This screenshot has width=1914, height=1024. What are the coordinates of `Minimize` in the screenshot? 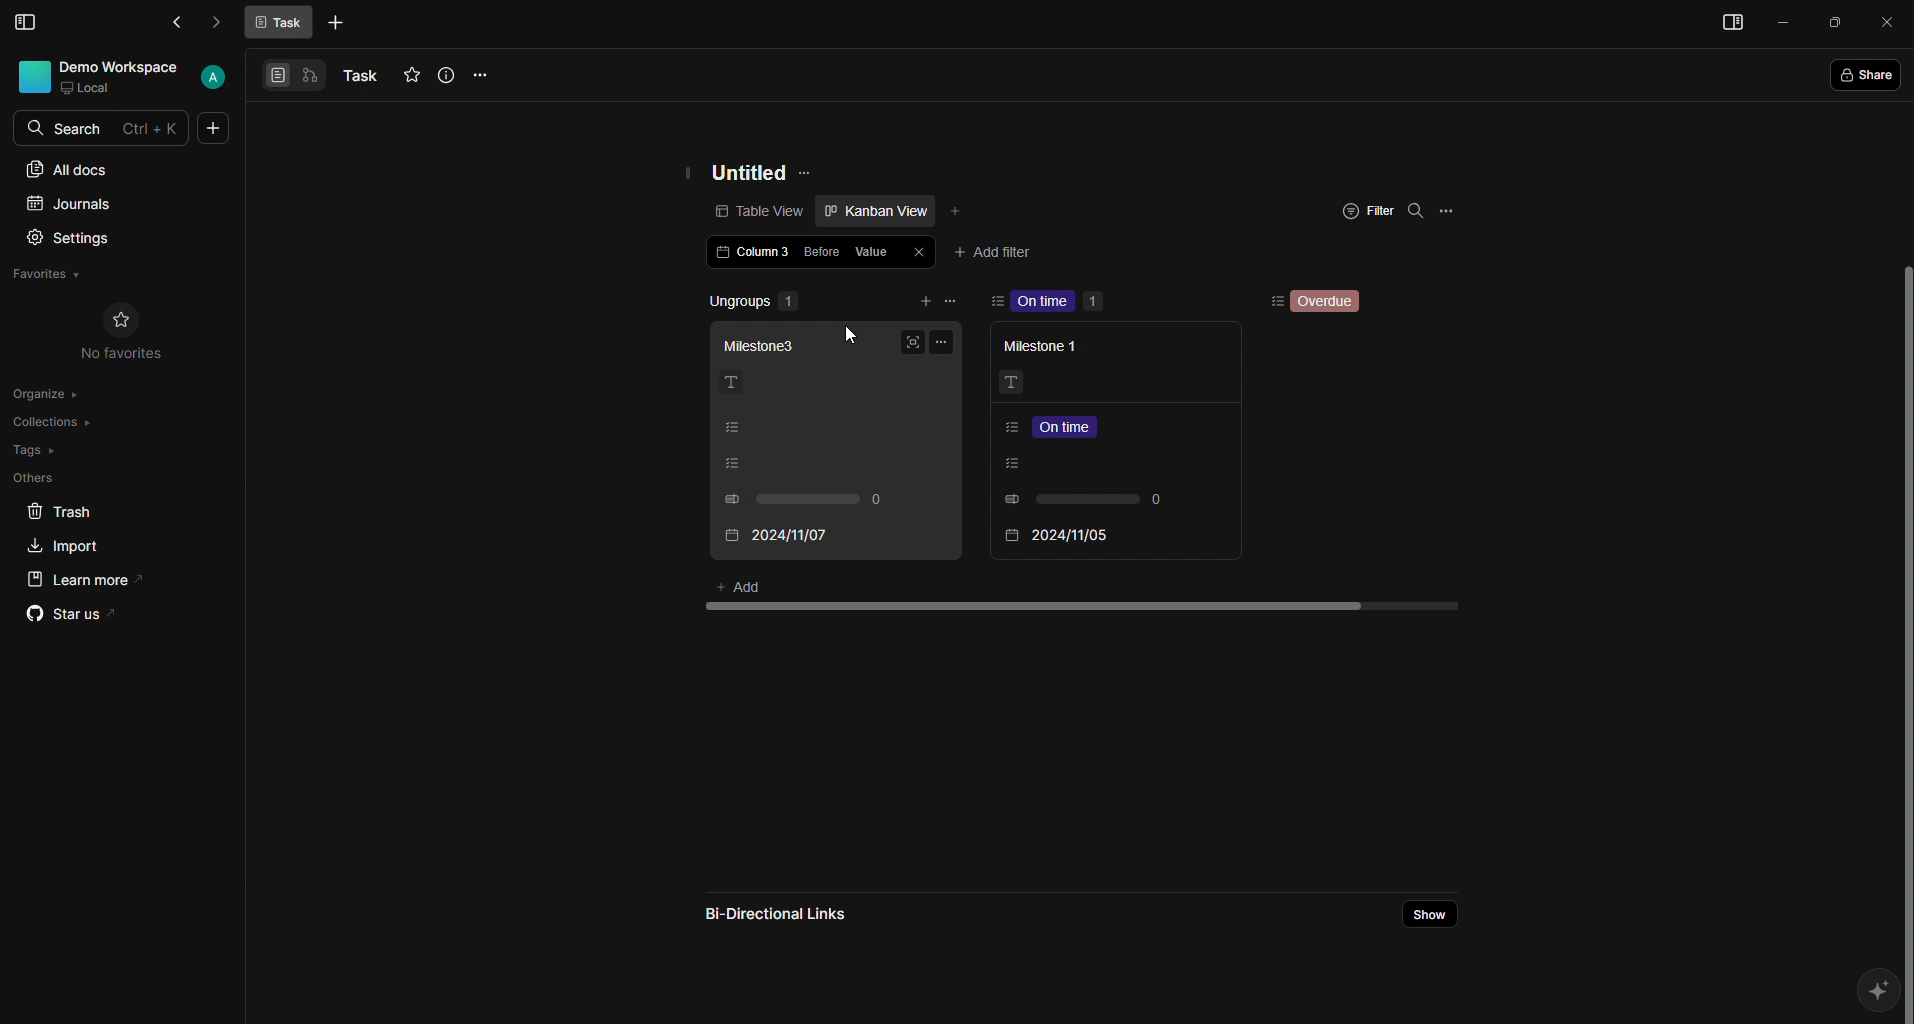 It's located at (1786, 20).